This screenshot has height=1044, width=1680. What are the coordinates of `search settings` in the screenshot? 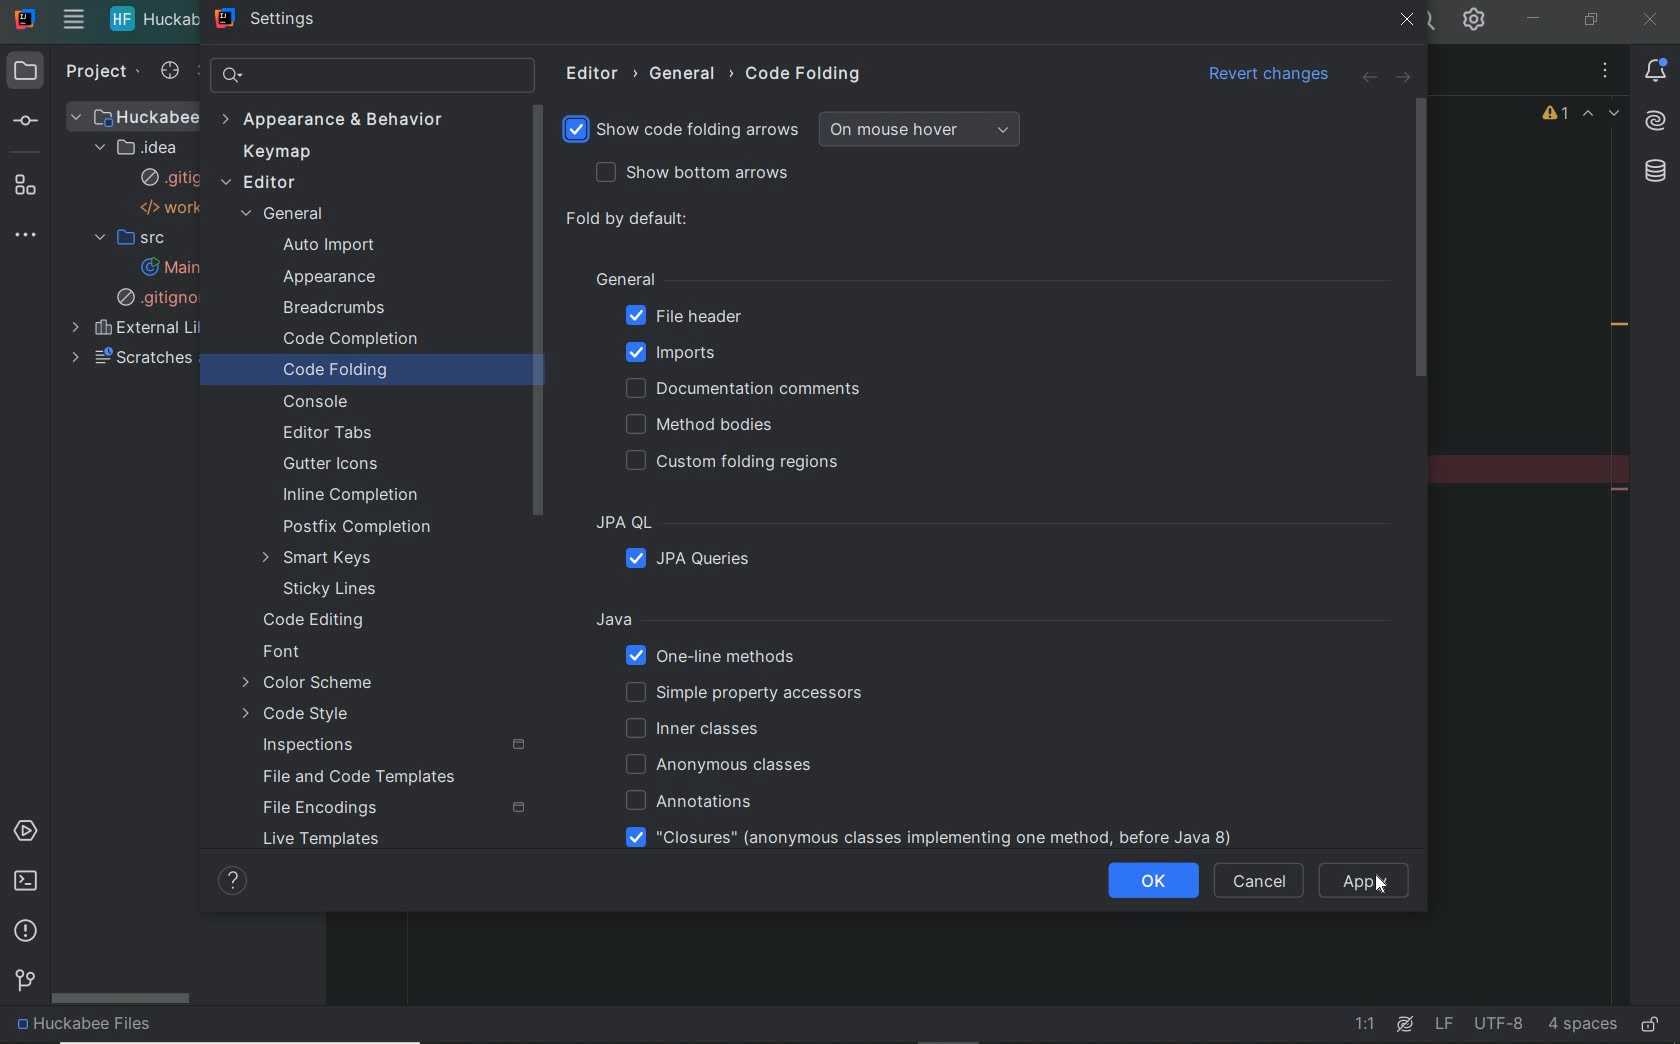 It's located at (374, 75).